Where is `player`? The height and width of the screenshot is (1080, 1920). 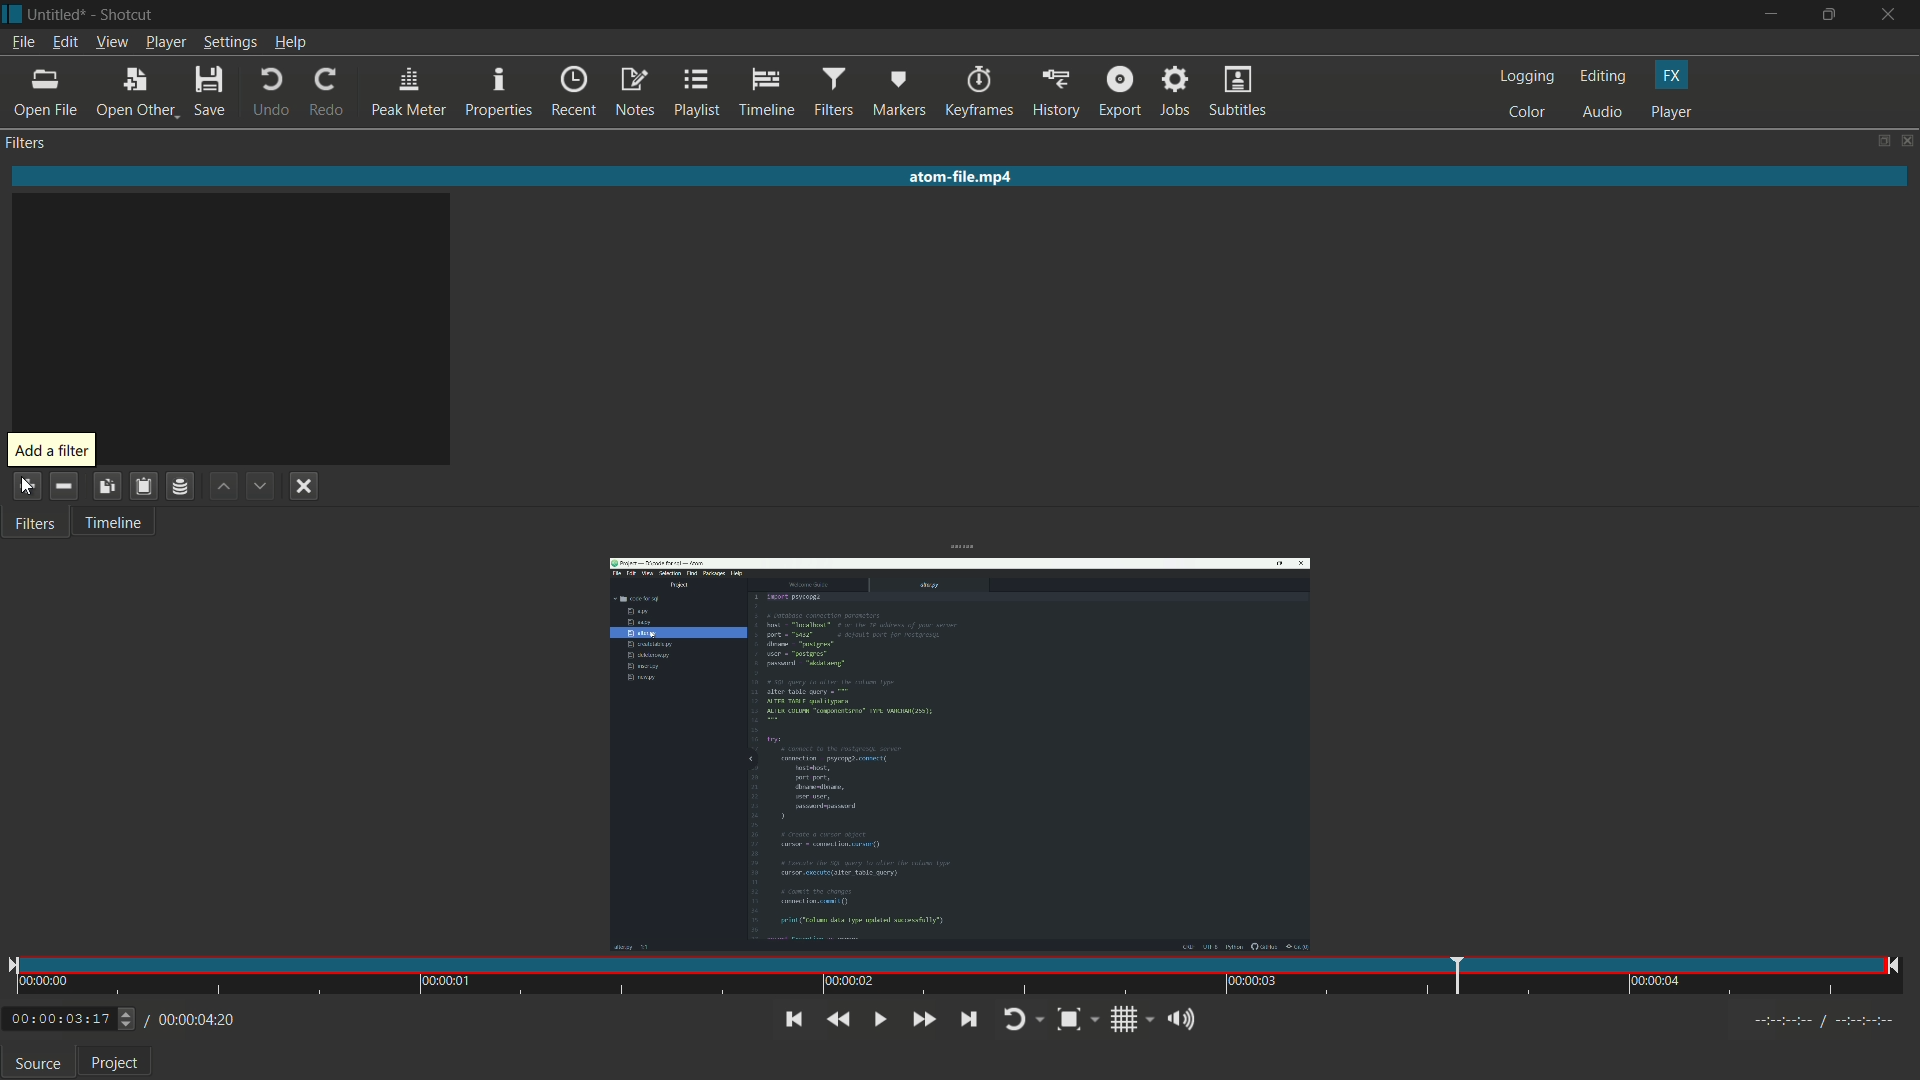
player is located at coordinates (1675, 112).